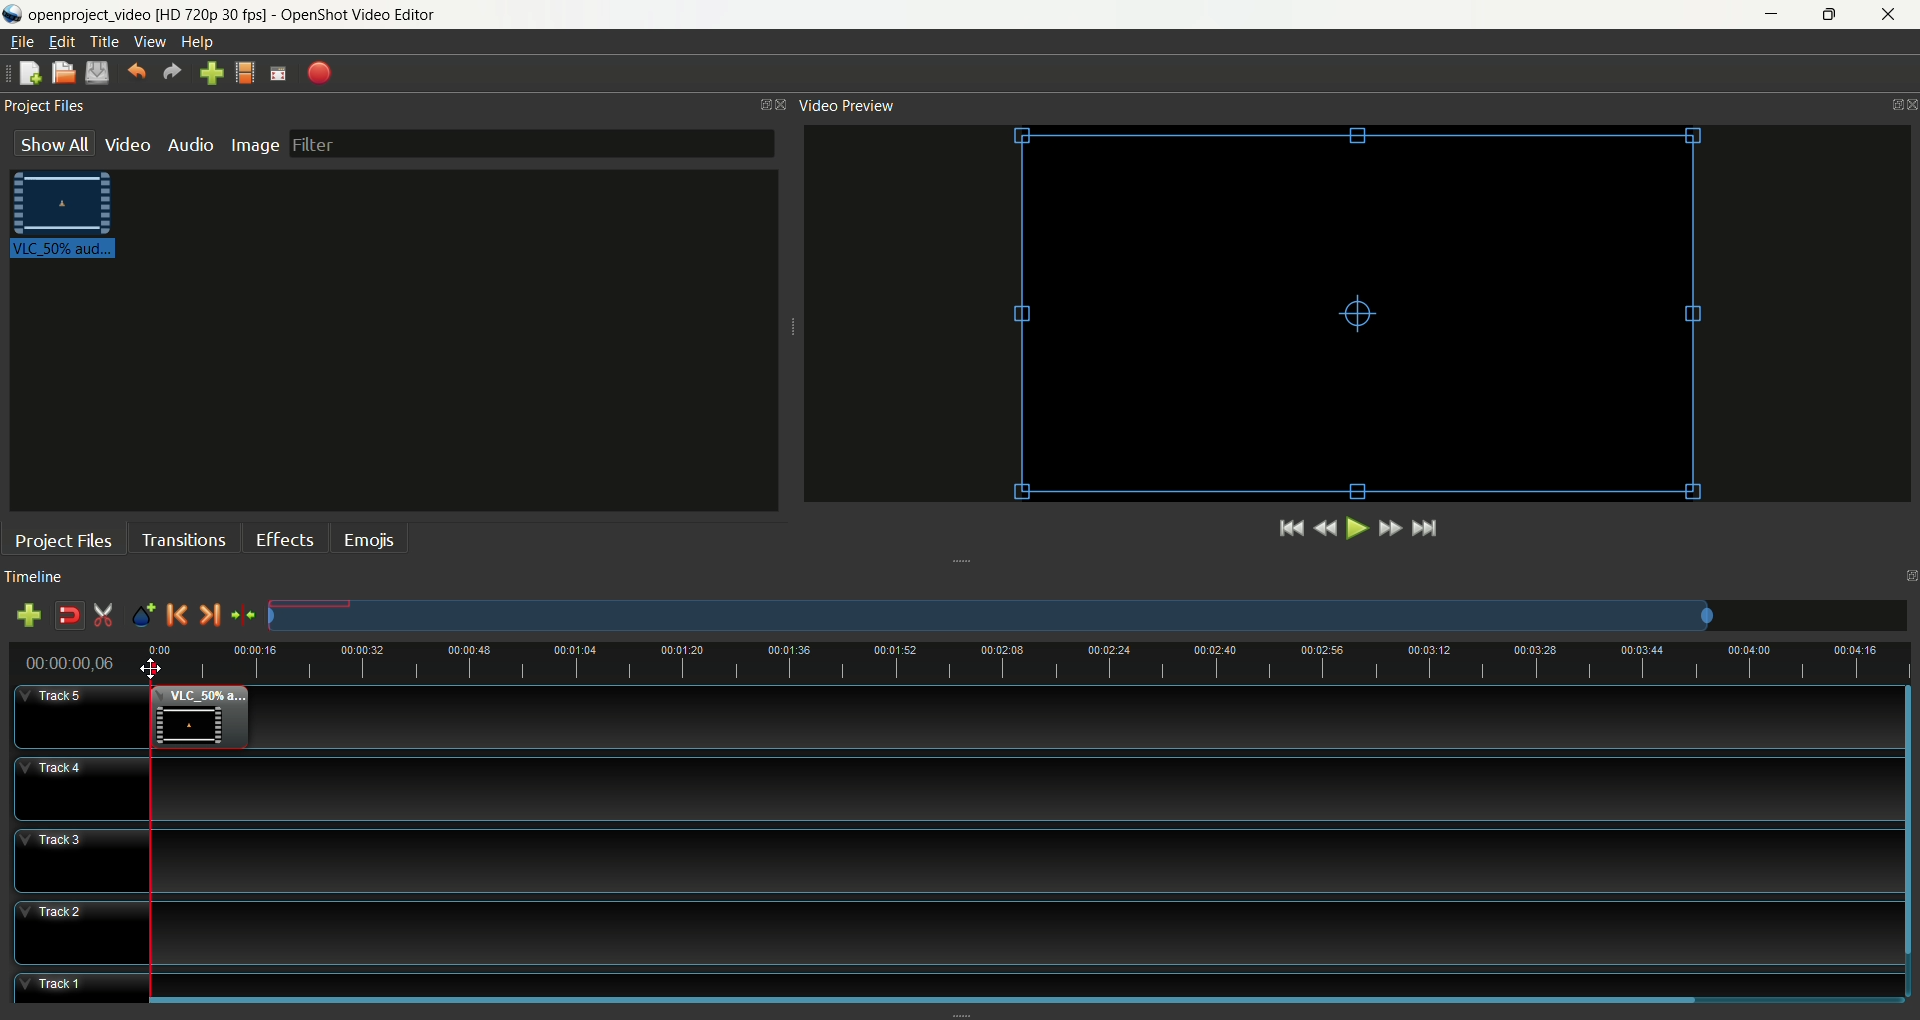 The image size is (1920, 1020). I want to click on cursor, so click(151, 671).